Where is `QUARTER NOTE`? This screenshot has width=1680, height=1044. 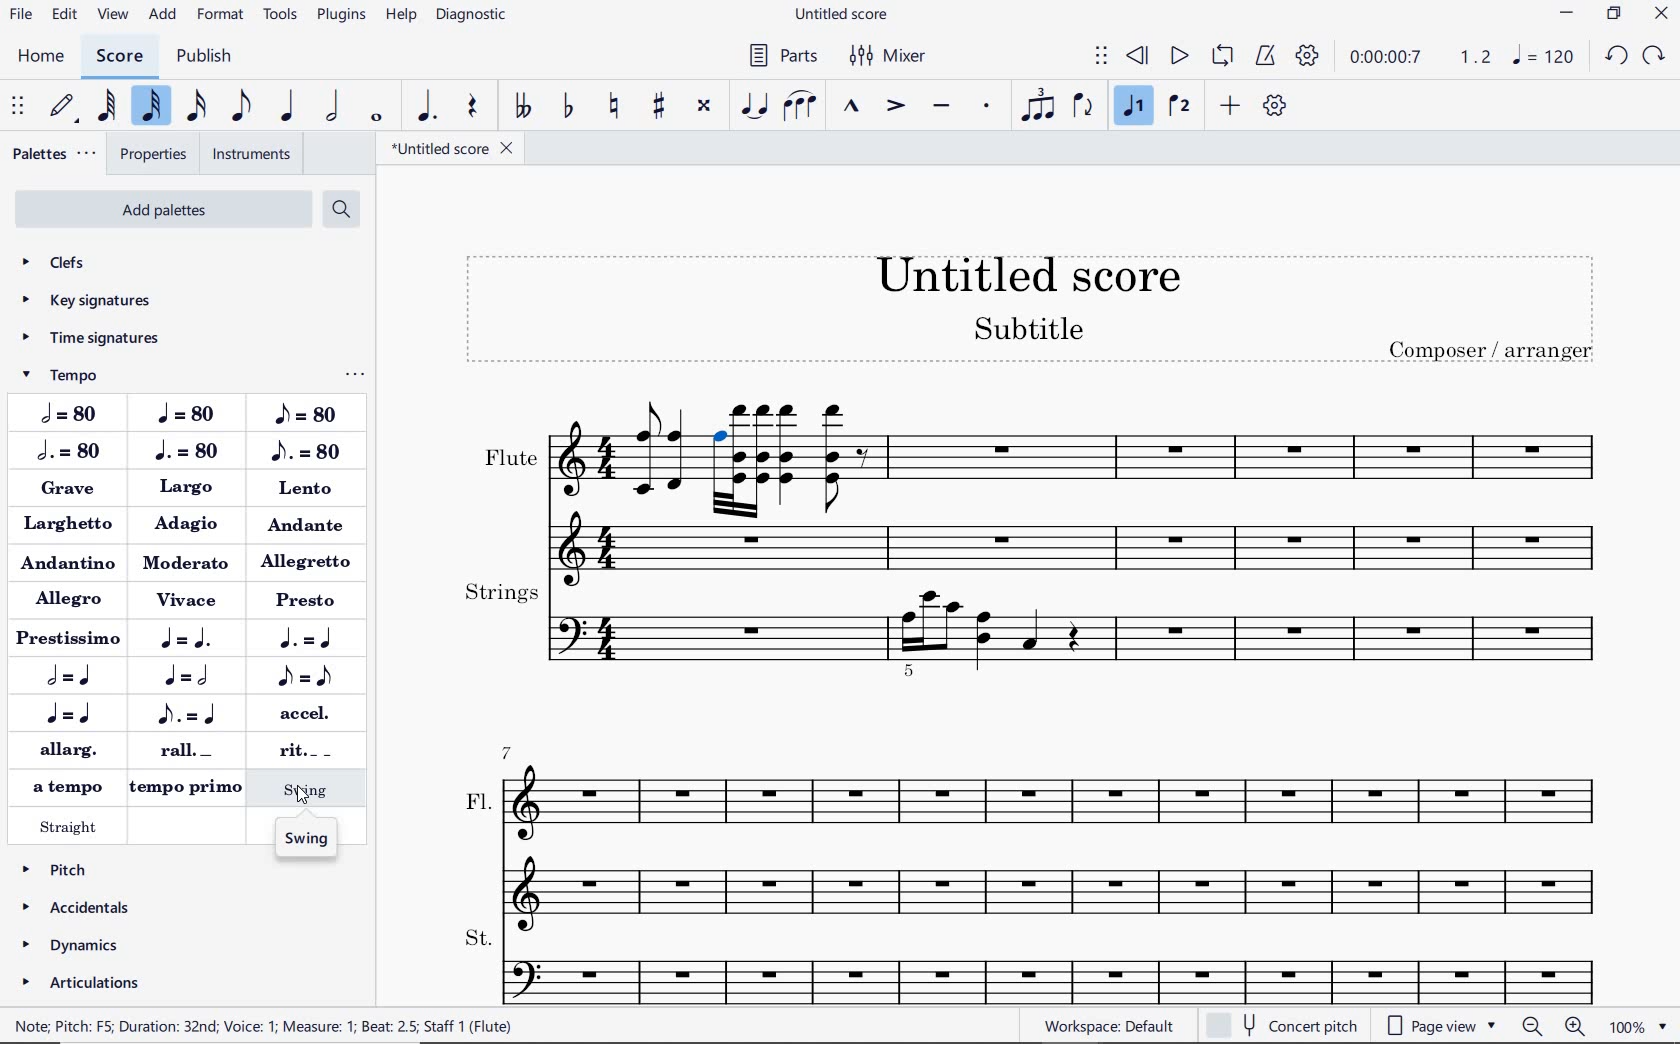 QUARTER NOTE is located at coordinates (289, 106).